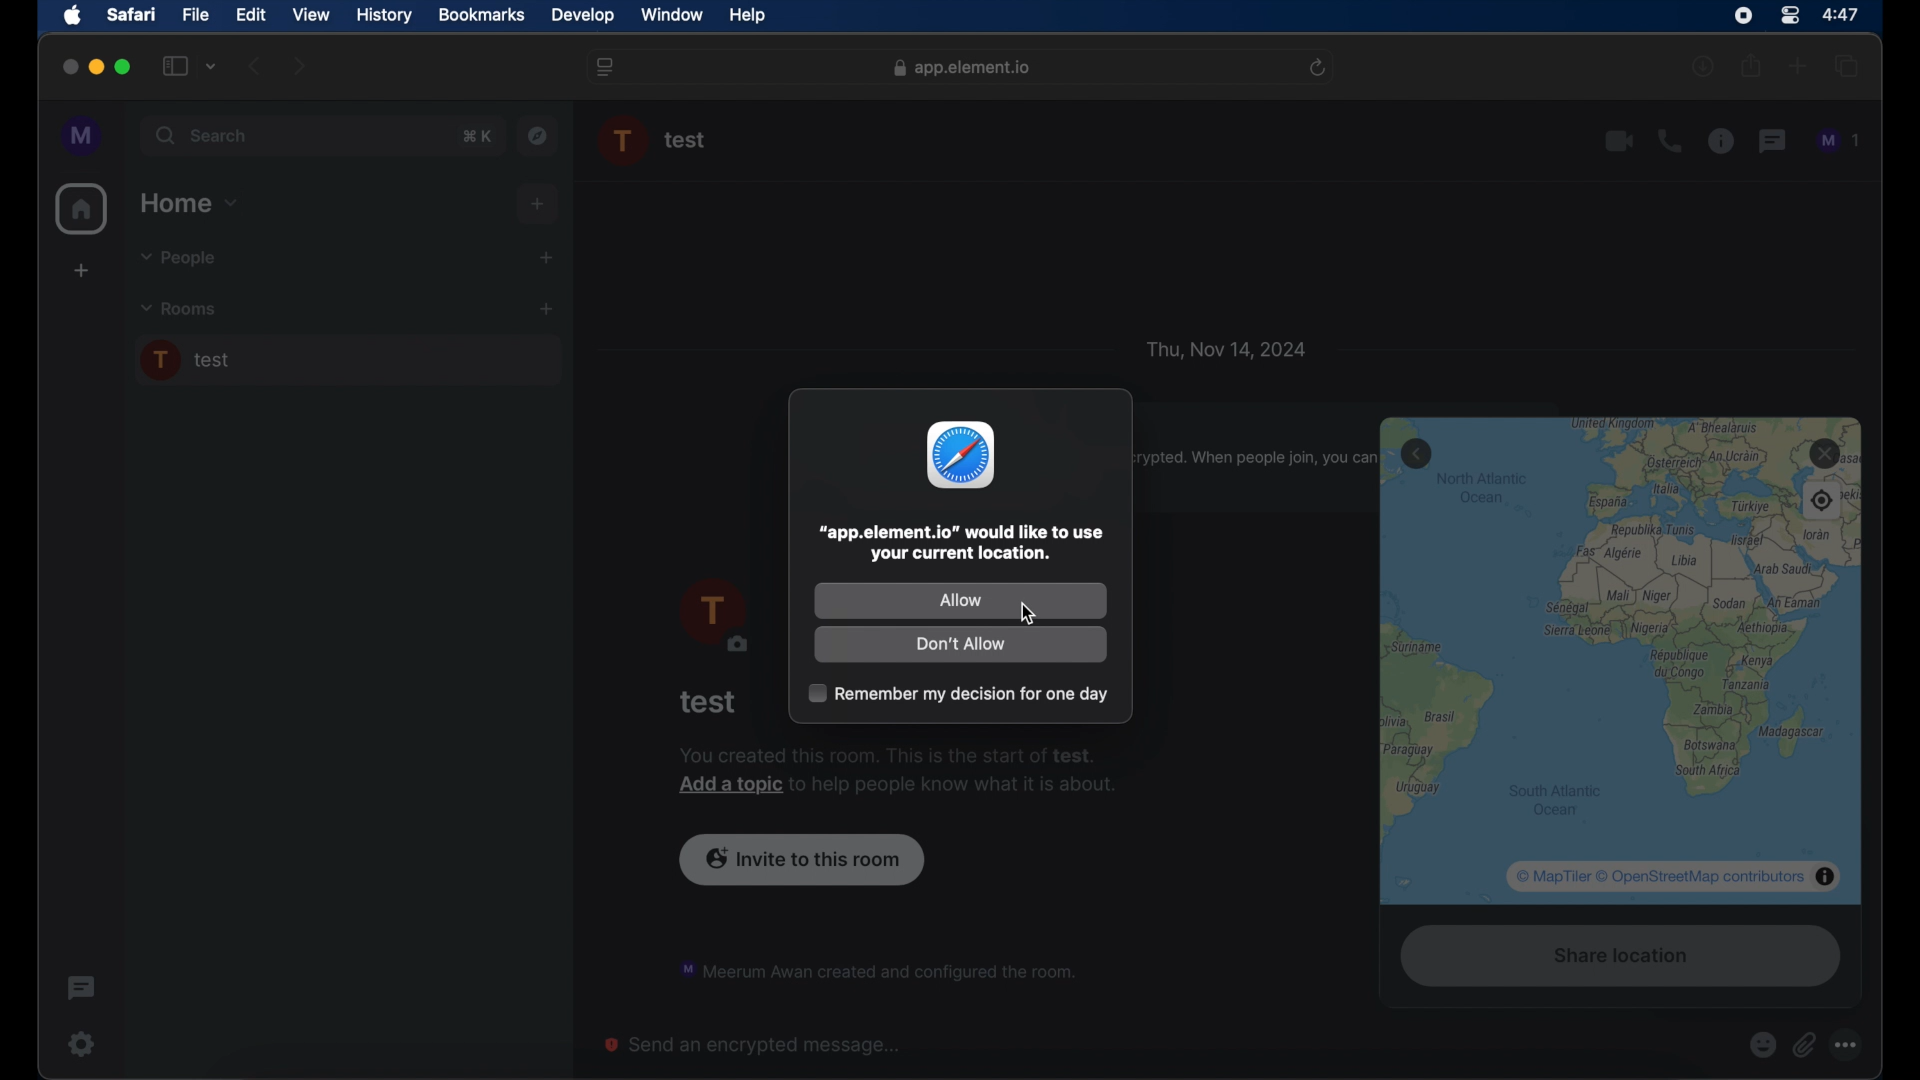  I want to click on view, so click(312, 14).